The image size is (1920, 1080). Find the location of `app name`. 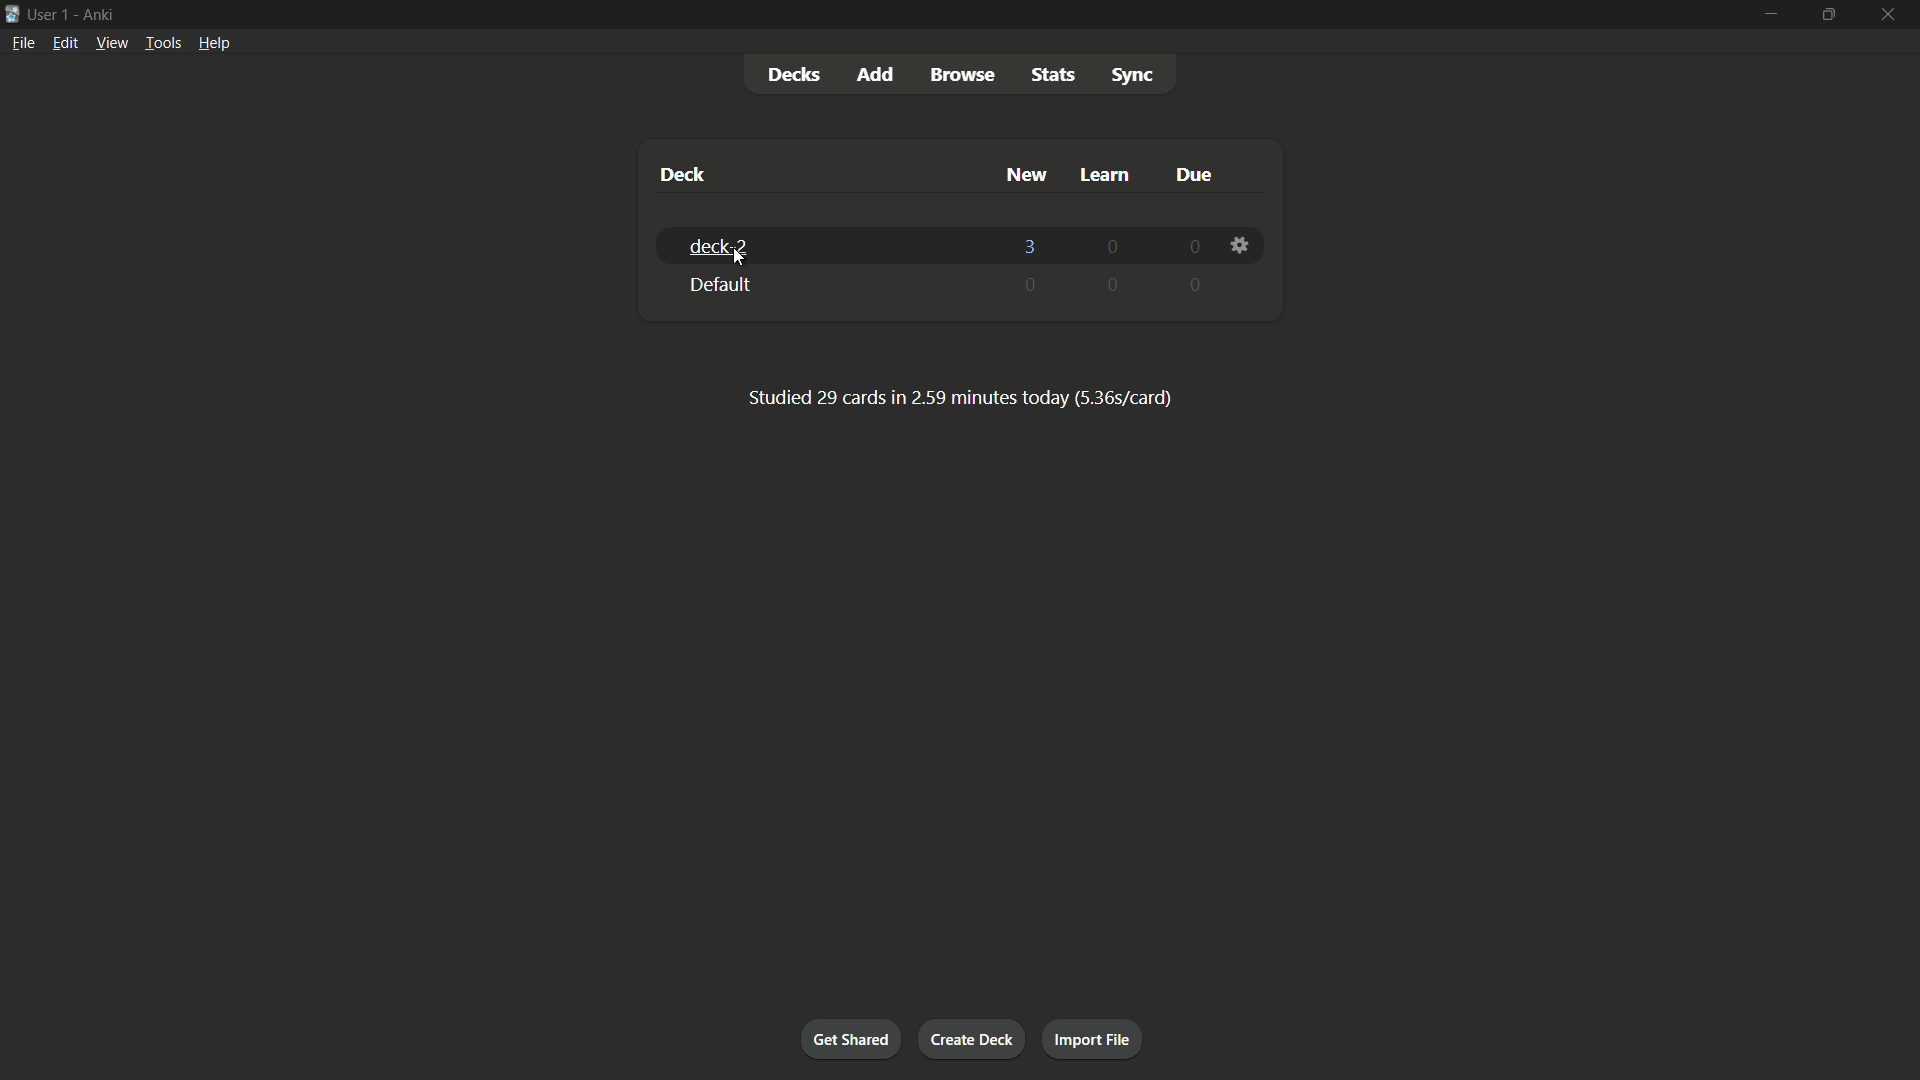

app name is located at coordinates (100, 16).